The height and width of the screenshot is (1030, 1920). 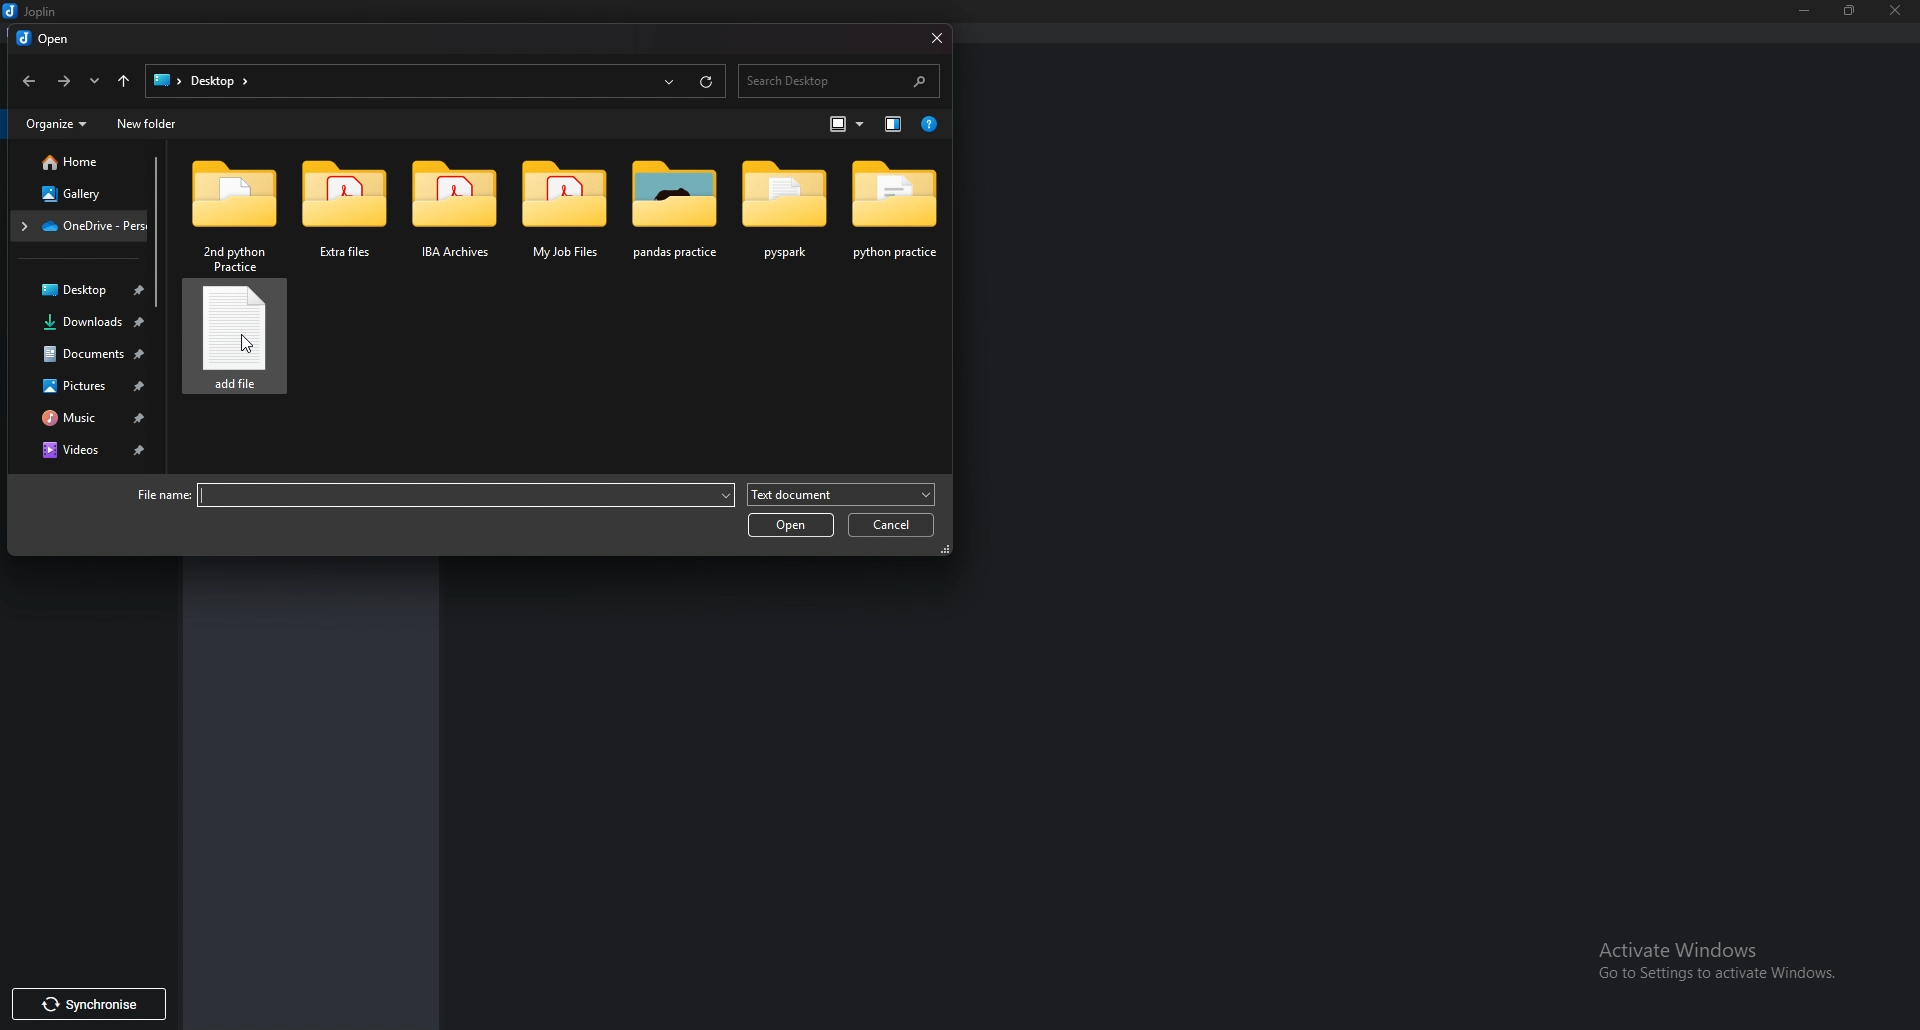 What do you see at coordinates (234, 338) in the screenshot?
I see `Text file` at bounding box center [234, 338].